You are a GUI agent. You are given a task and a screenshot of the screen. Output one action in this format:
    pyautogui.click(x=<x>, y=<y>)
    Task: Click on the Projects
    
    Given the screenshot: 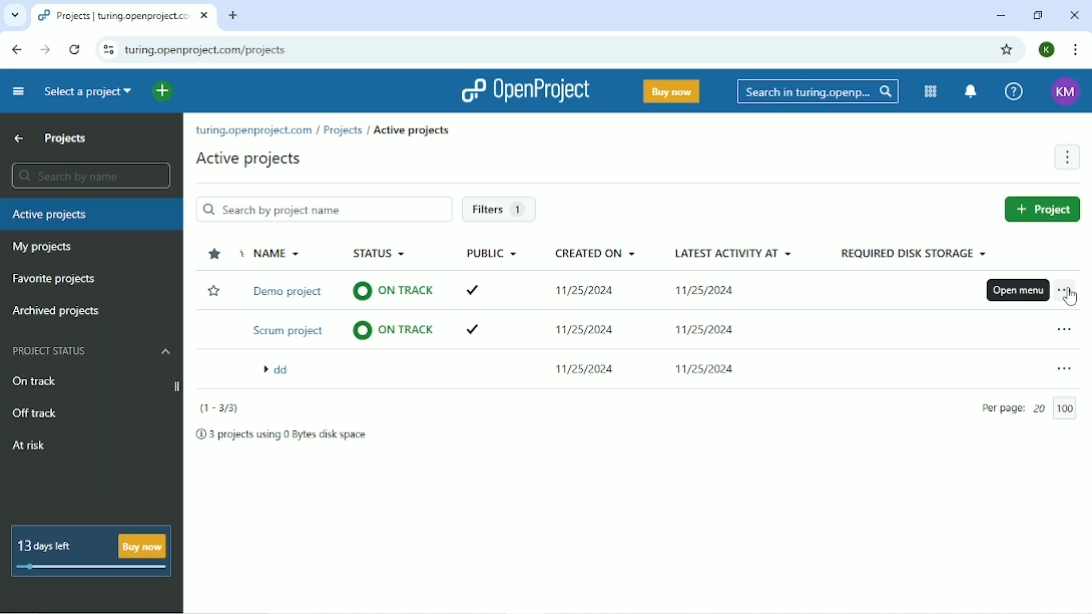 What is the action you would take?
    pyautogui.click(x=65, y=137)
    